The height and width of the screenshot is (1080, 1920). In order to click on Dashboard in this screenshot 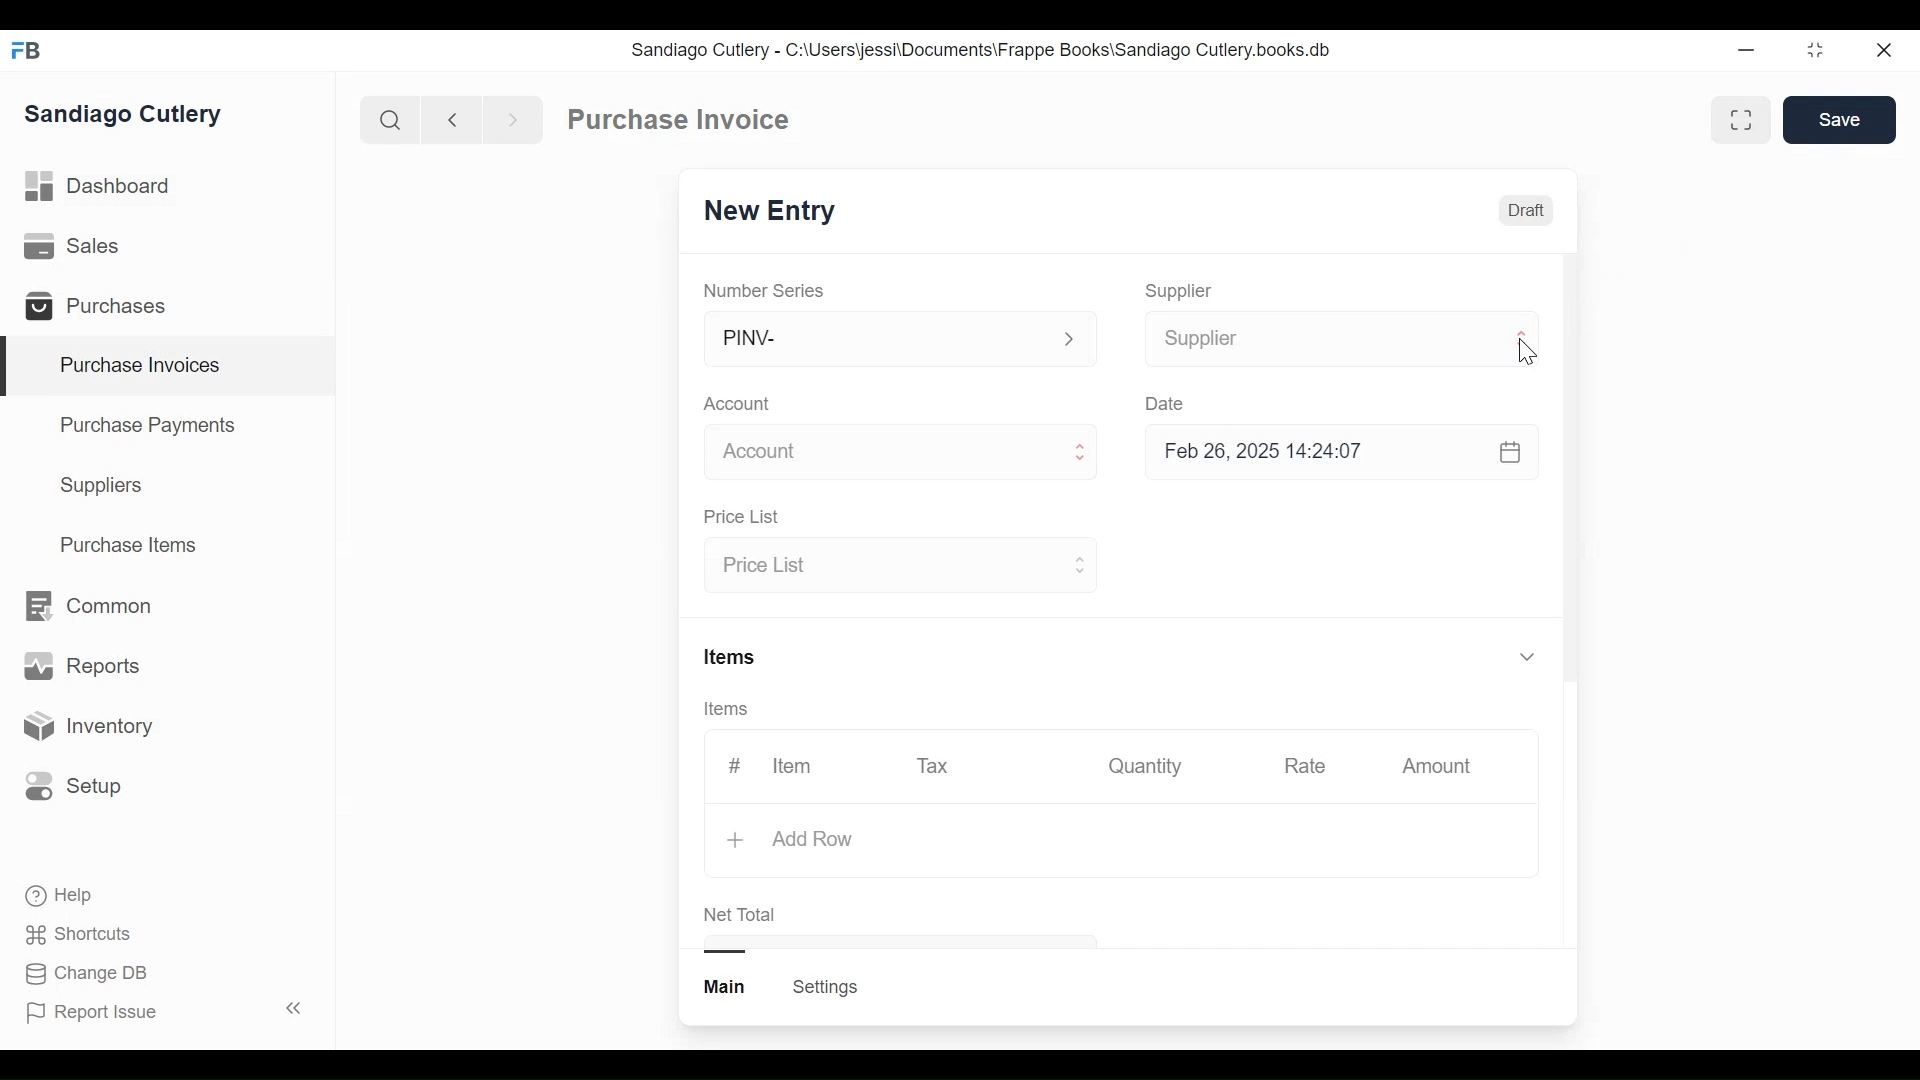, I will do `click(100, 187)`.